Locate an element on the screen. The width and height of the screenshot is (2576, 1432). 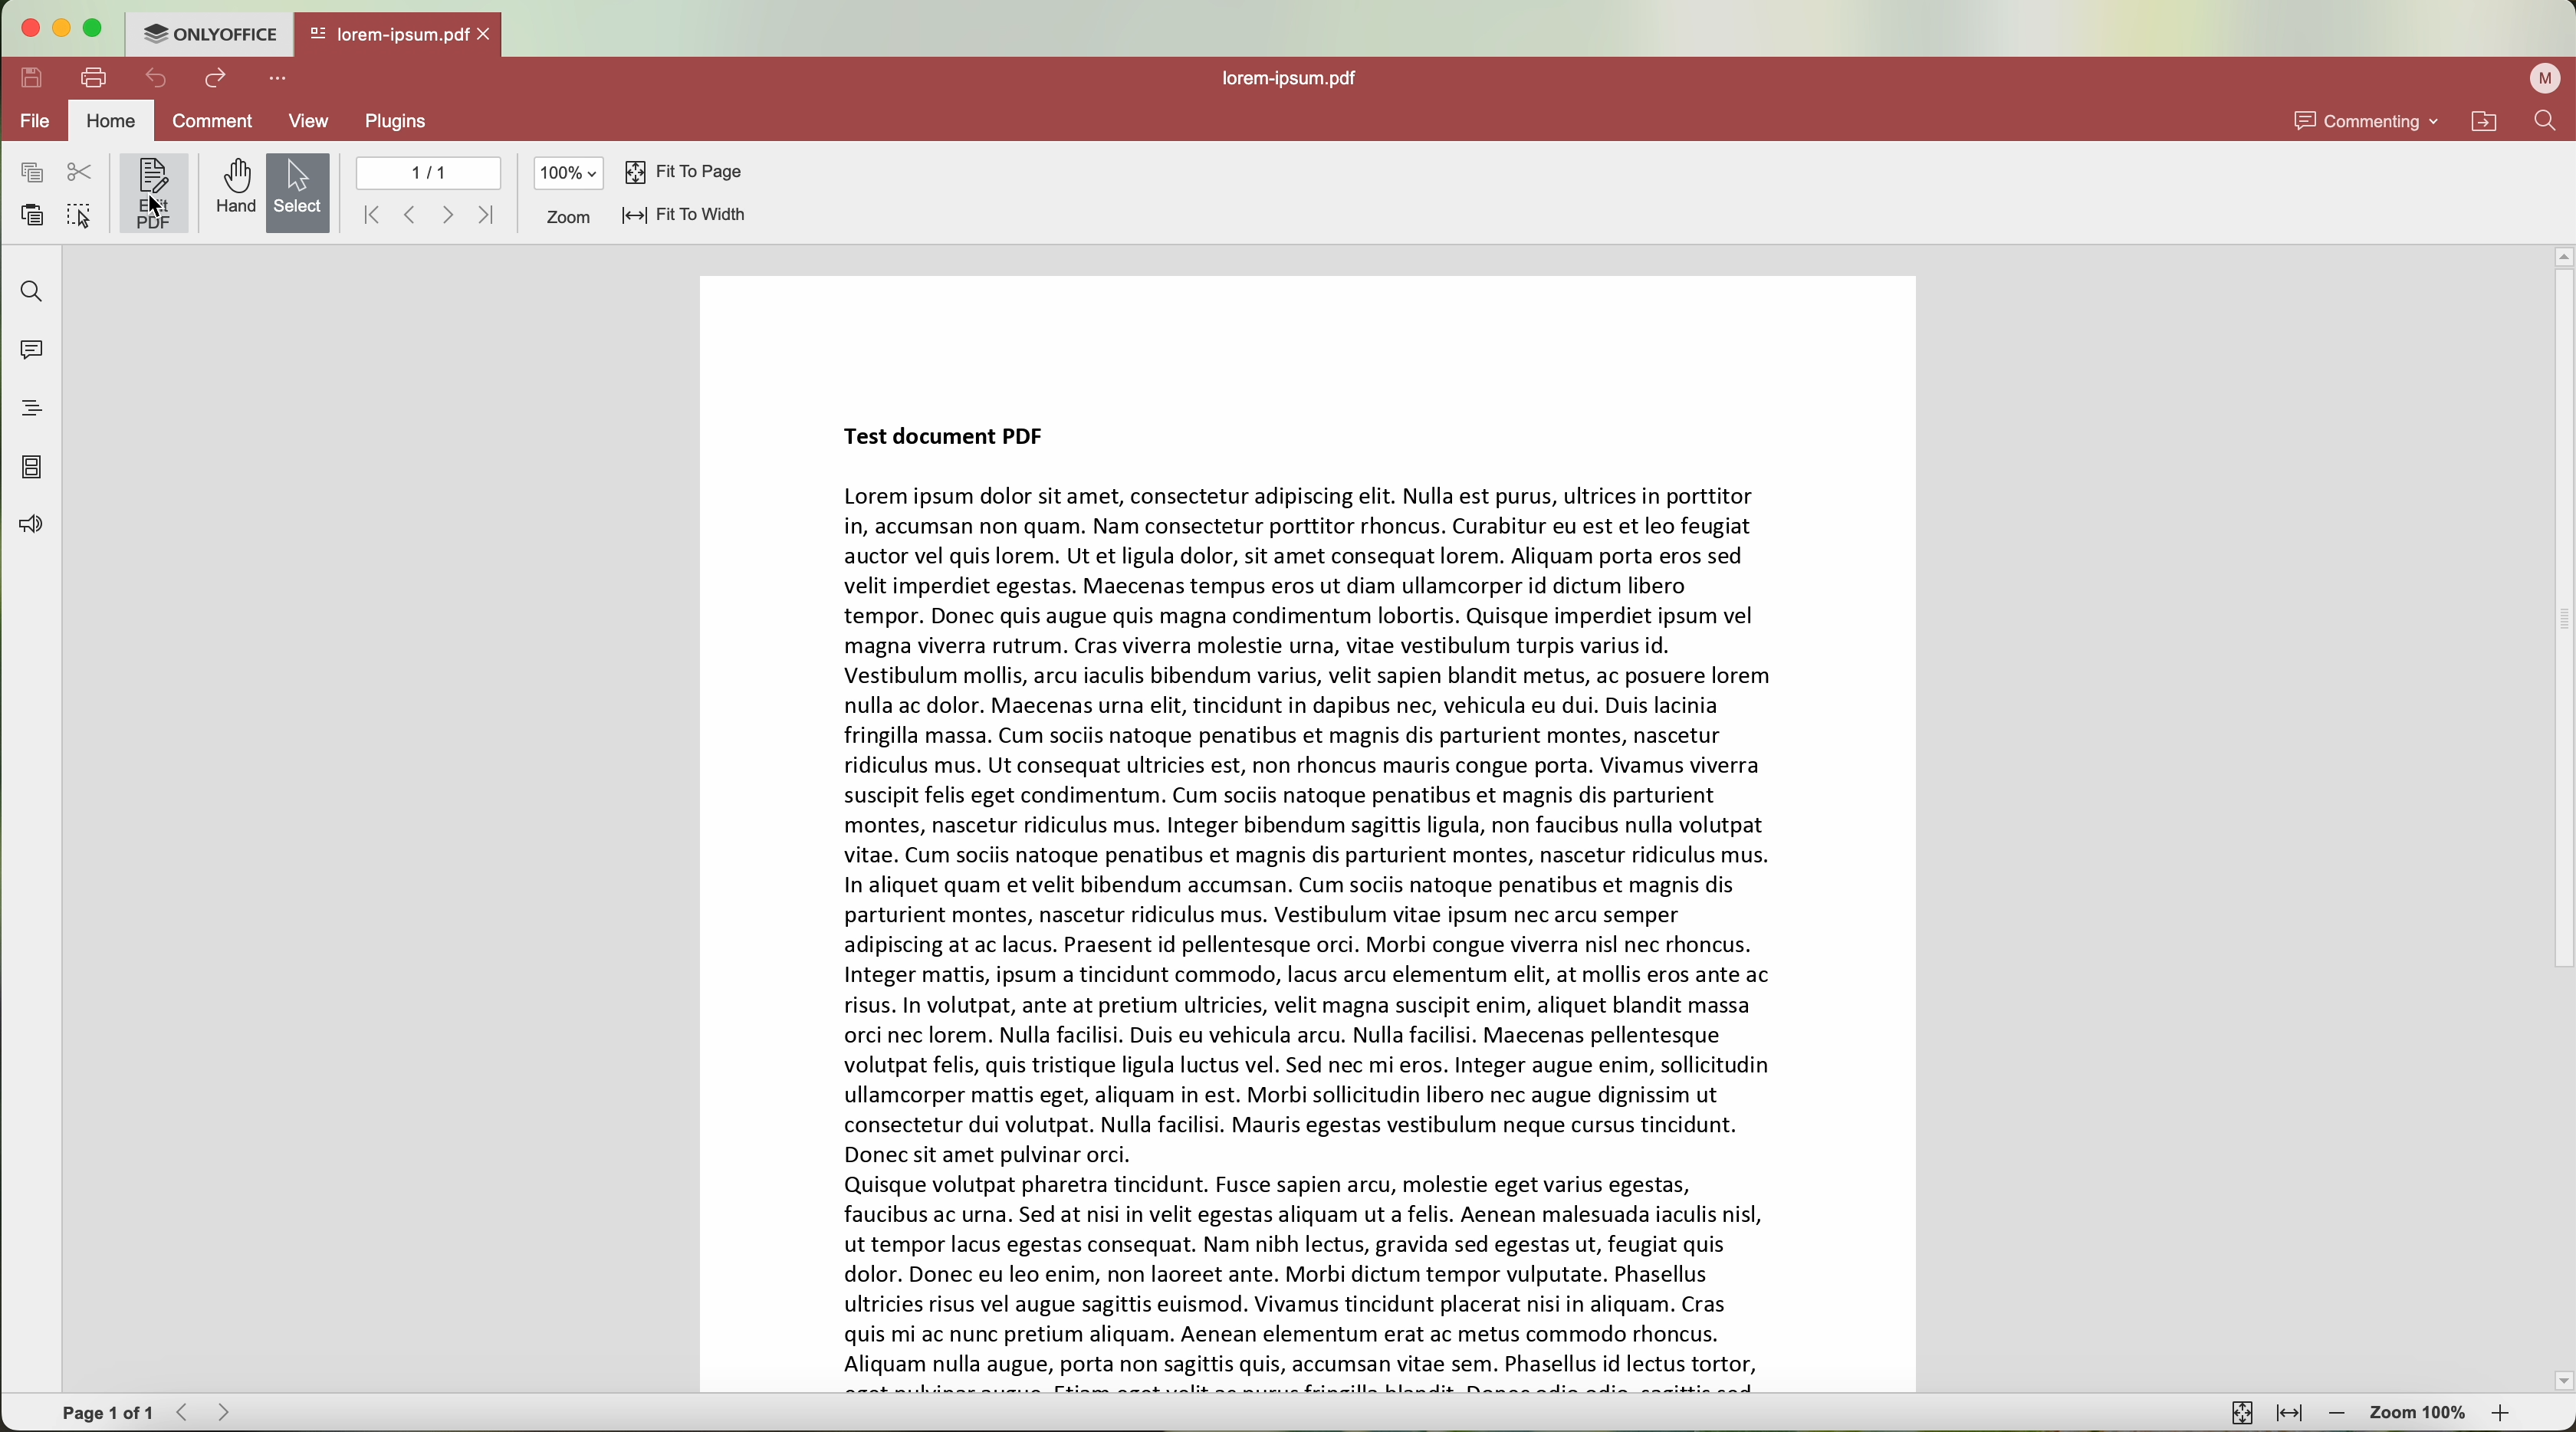
undo is located at coordinates (156, 79).